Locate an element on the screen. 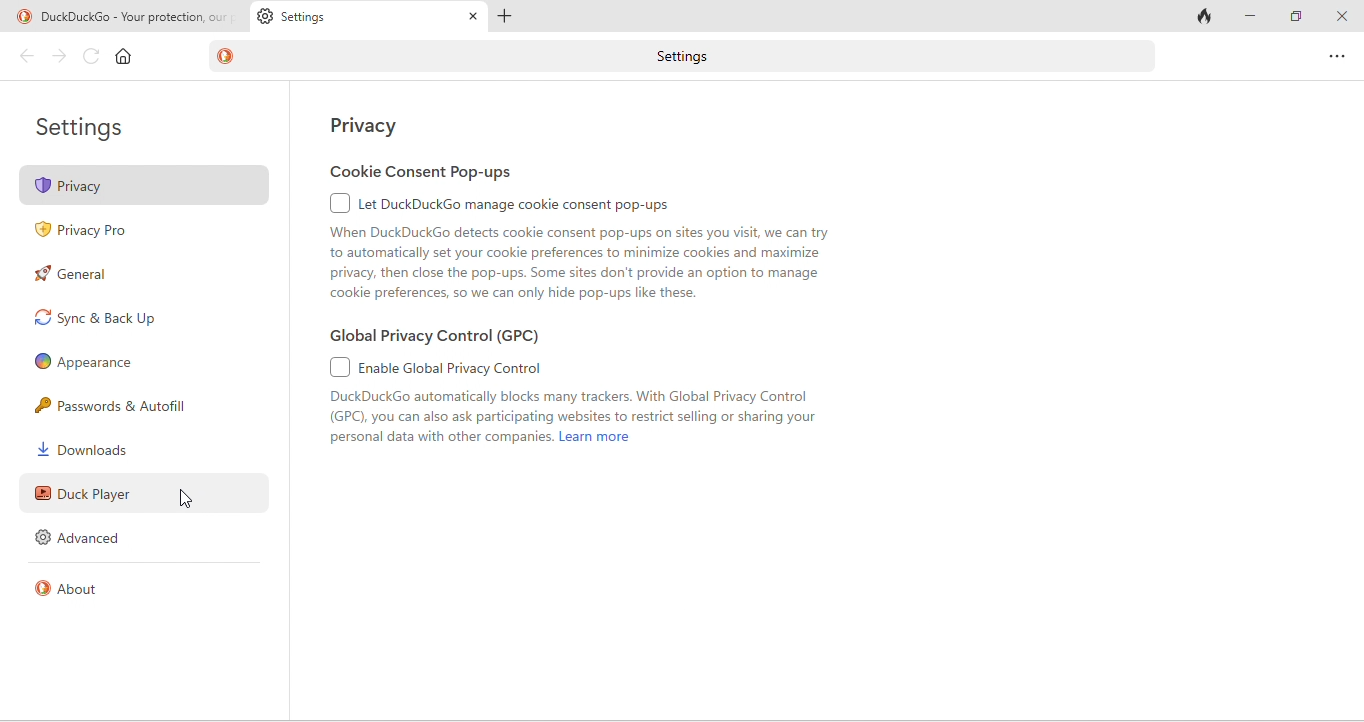 This screenshot has height=722, width=1364. settings is located at coordinates (367, 16).